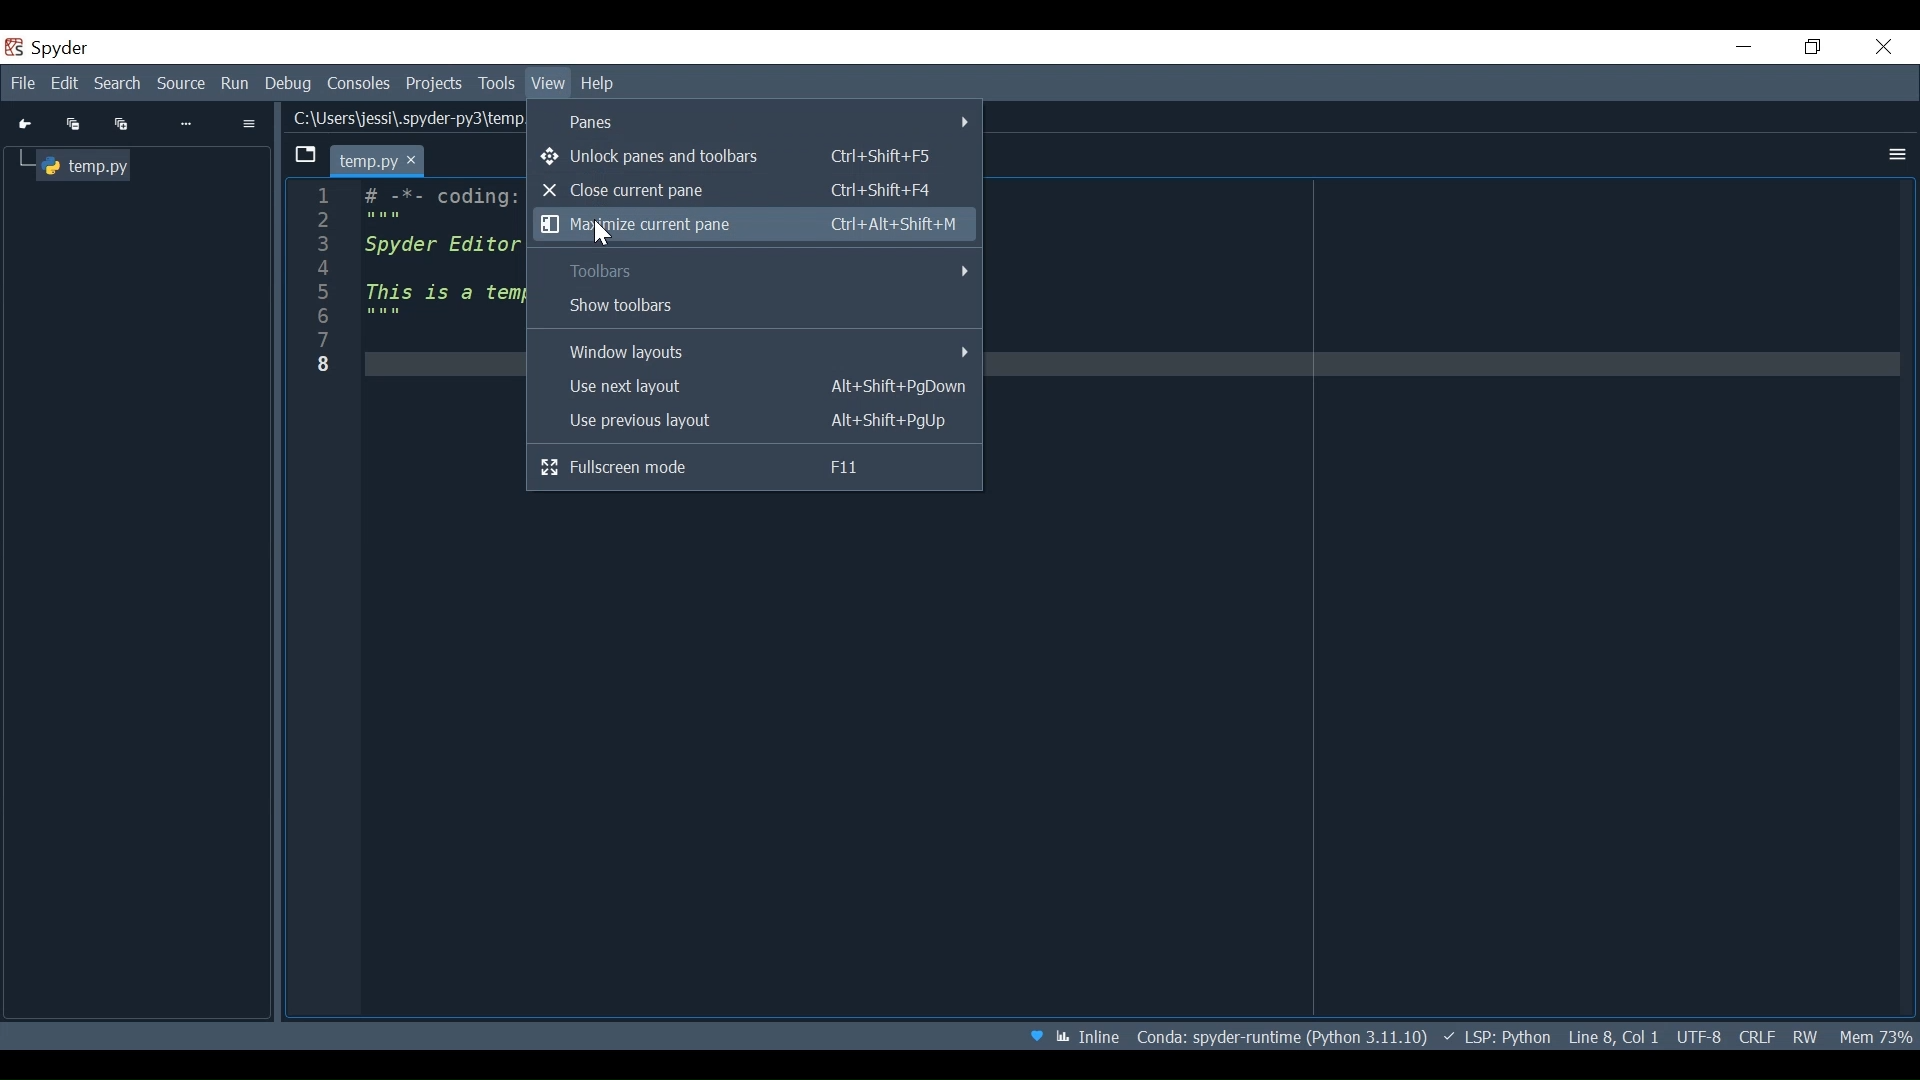 This screenshot has width=1920, height=1080. What do you see at coordinates (1281, 1036) in the screenshot?
I see `Conda: spyder-runtime (Python 3.11.10)` at bounding box center [1281, 1036].